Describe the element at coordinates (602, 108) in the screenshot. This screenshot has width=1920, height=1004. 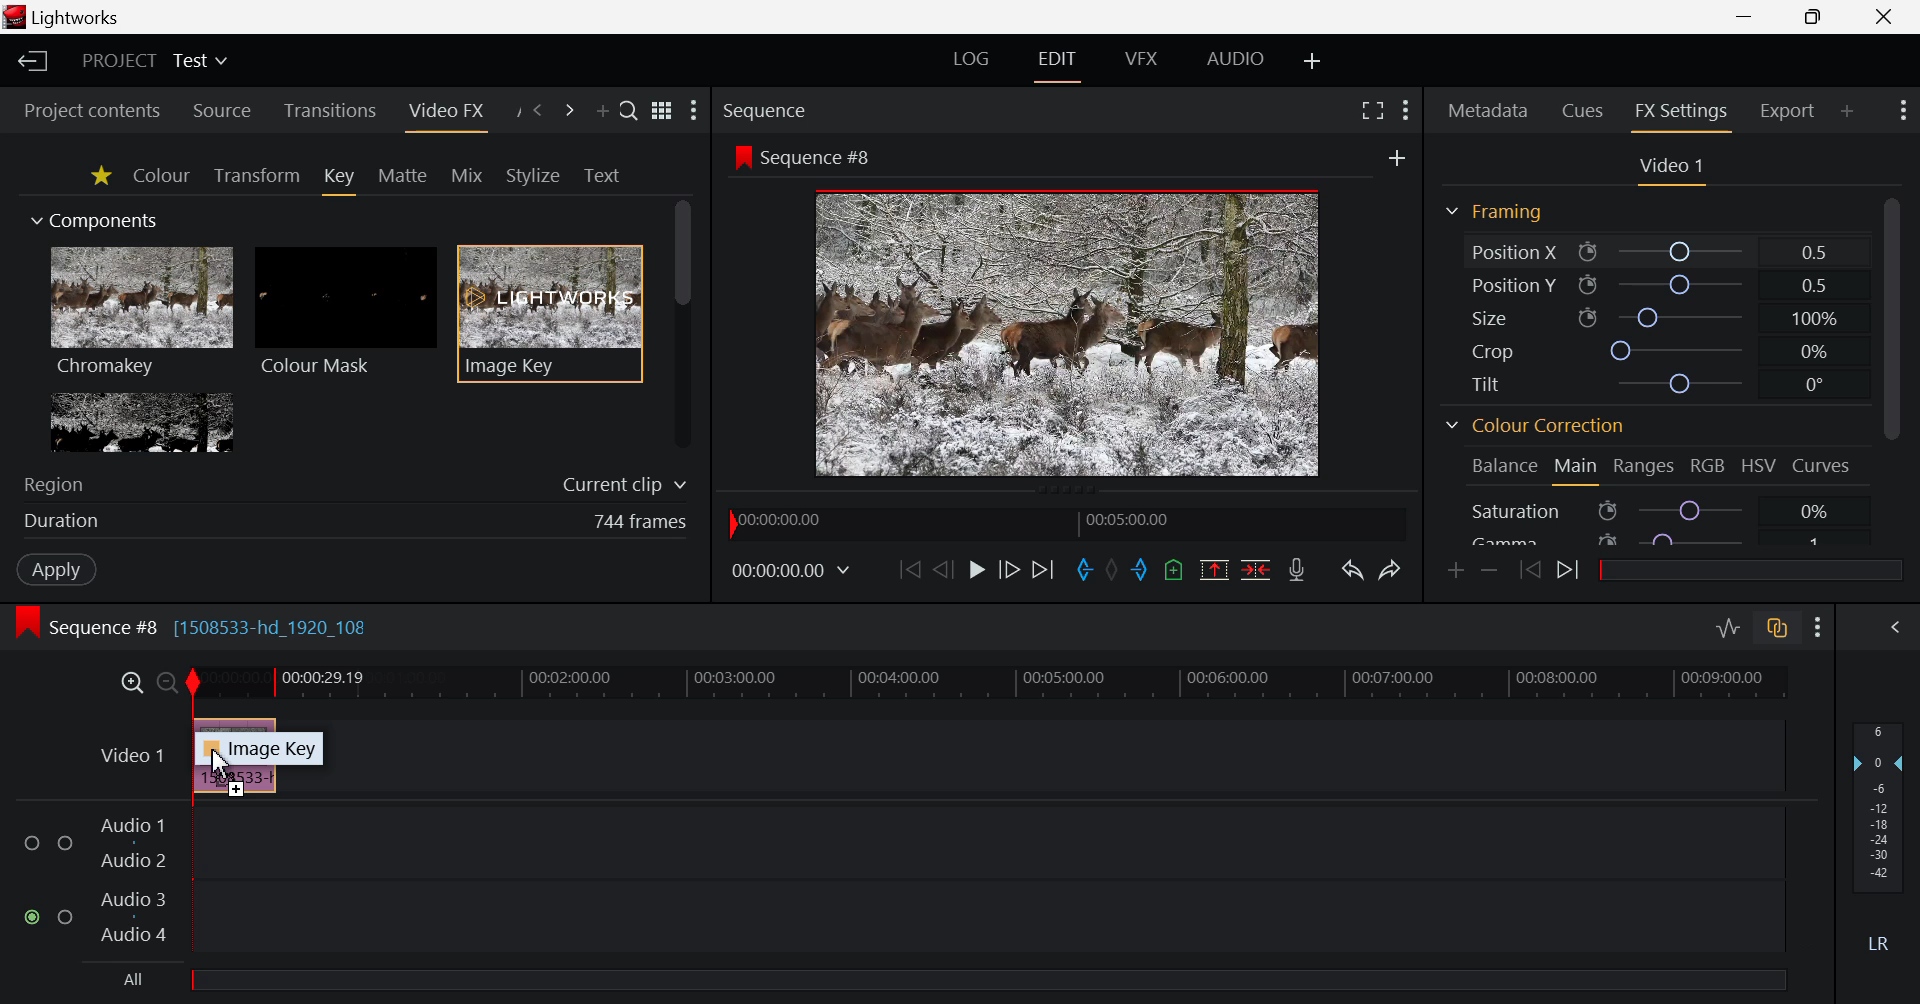
I see `Add Panel` at that location.